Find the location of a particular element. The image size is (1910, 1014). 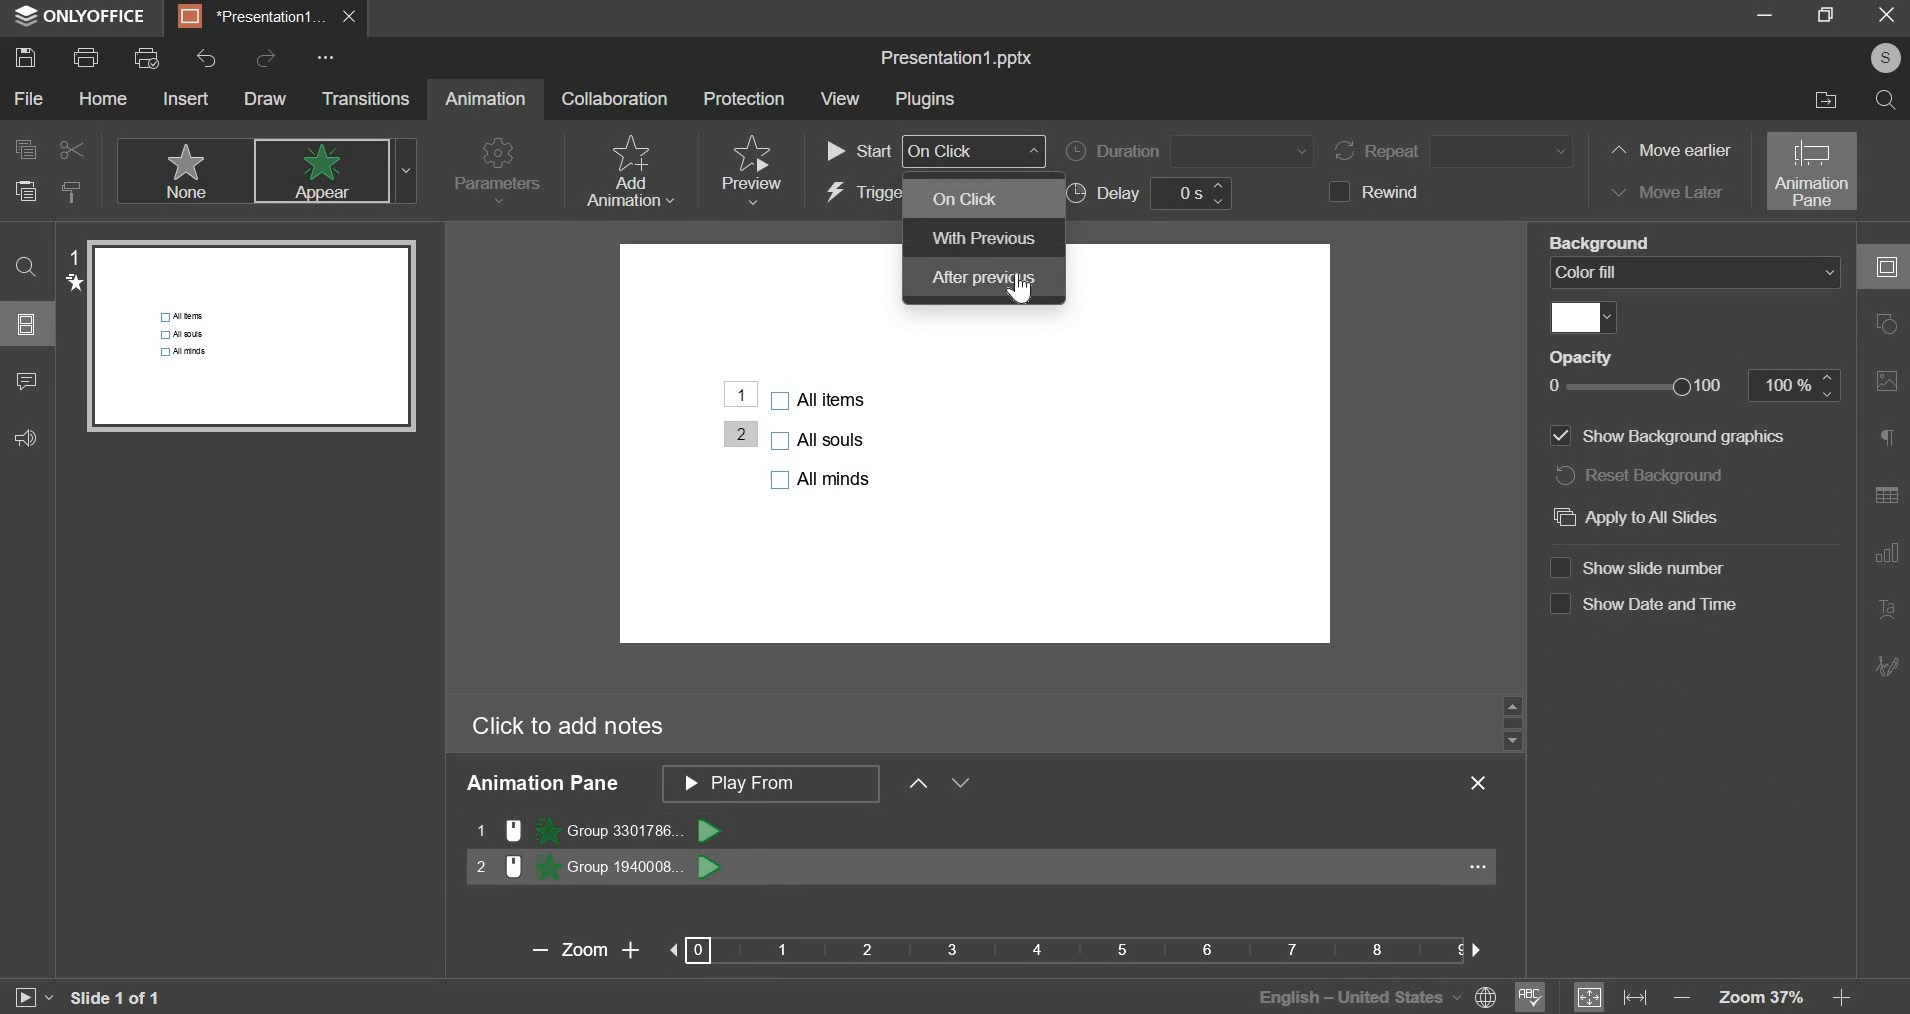

collaboration is located at coordinates (615, 97).